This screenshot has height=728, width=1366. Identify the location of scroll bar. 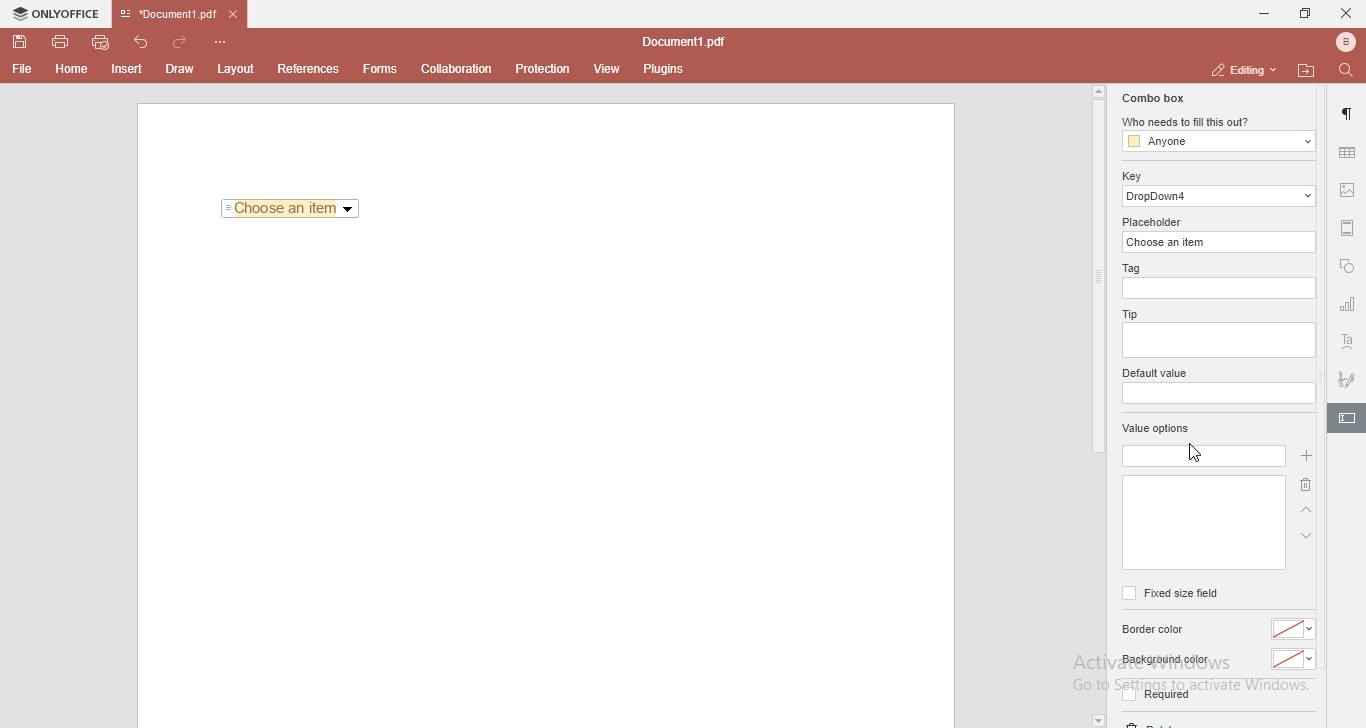
(1097, 270).